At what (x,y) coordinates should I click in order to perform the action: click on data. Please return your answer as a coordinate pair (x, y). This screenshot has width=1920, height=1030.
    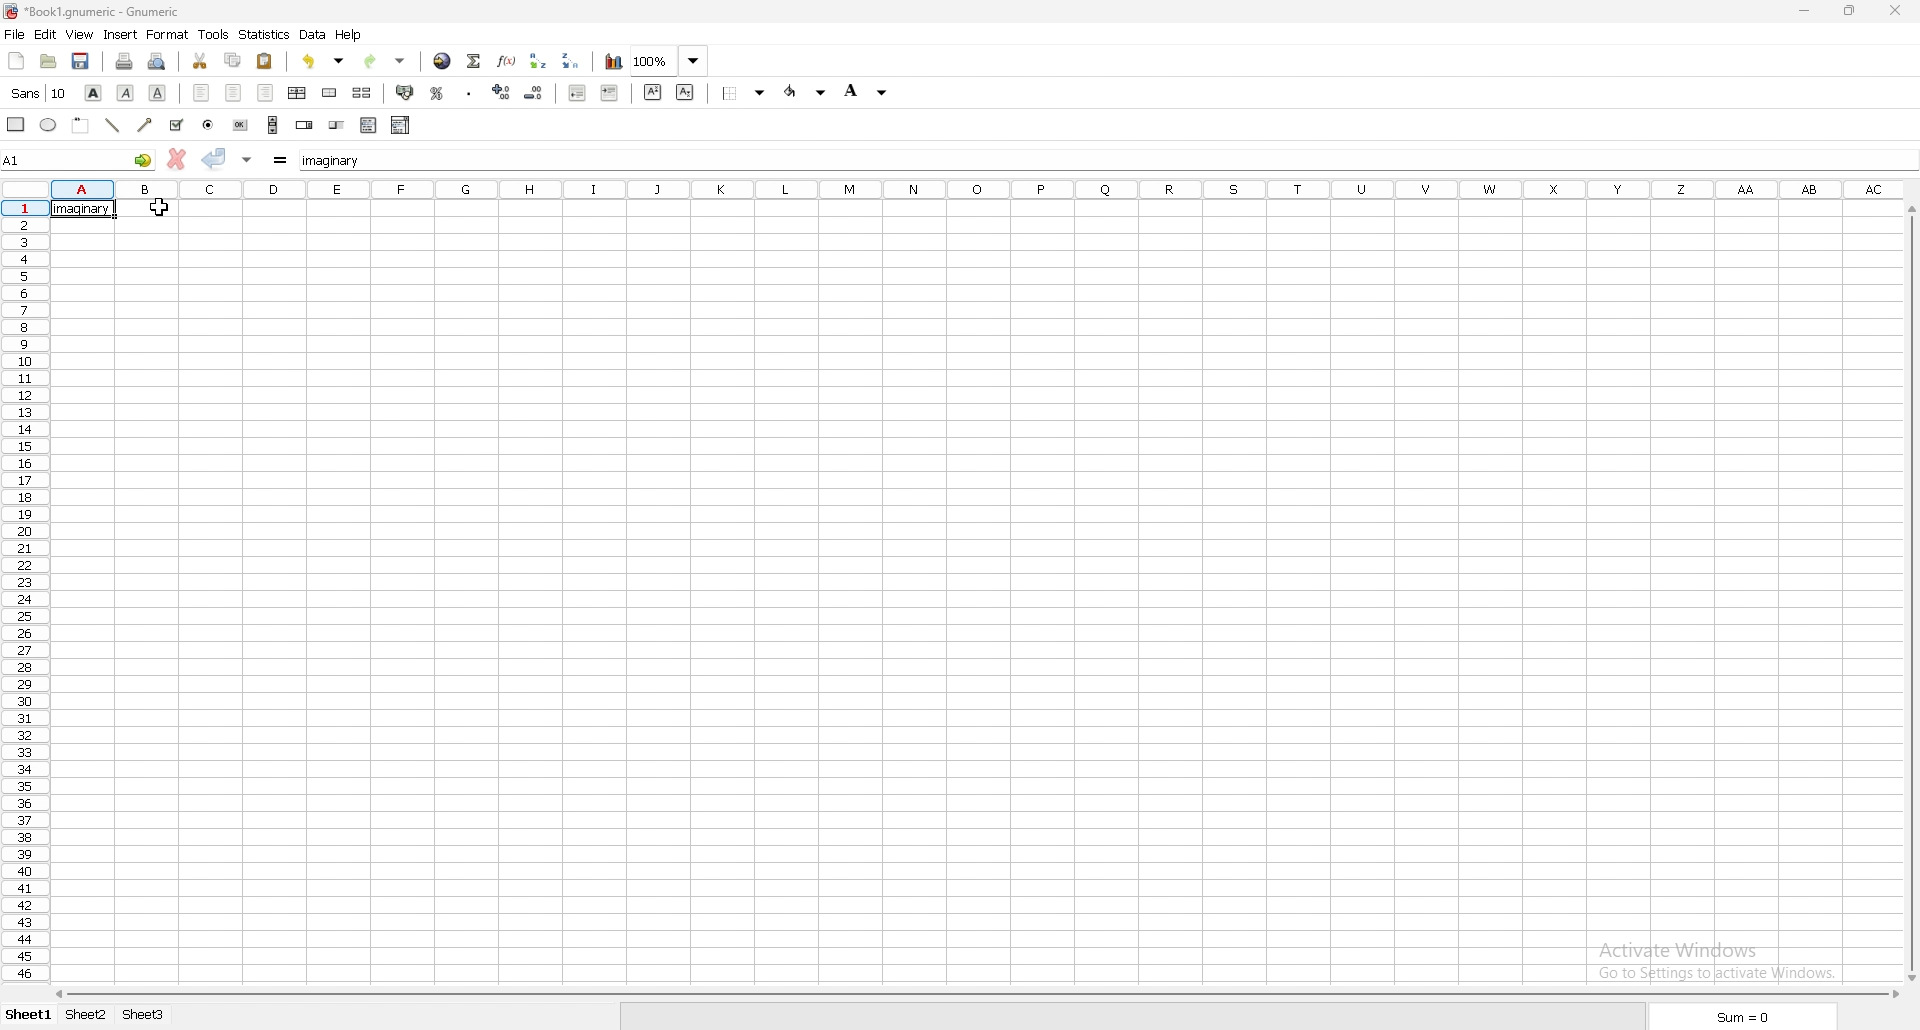
    Looking at the image, I should click on (314, 35).